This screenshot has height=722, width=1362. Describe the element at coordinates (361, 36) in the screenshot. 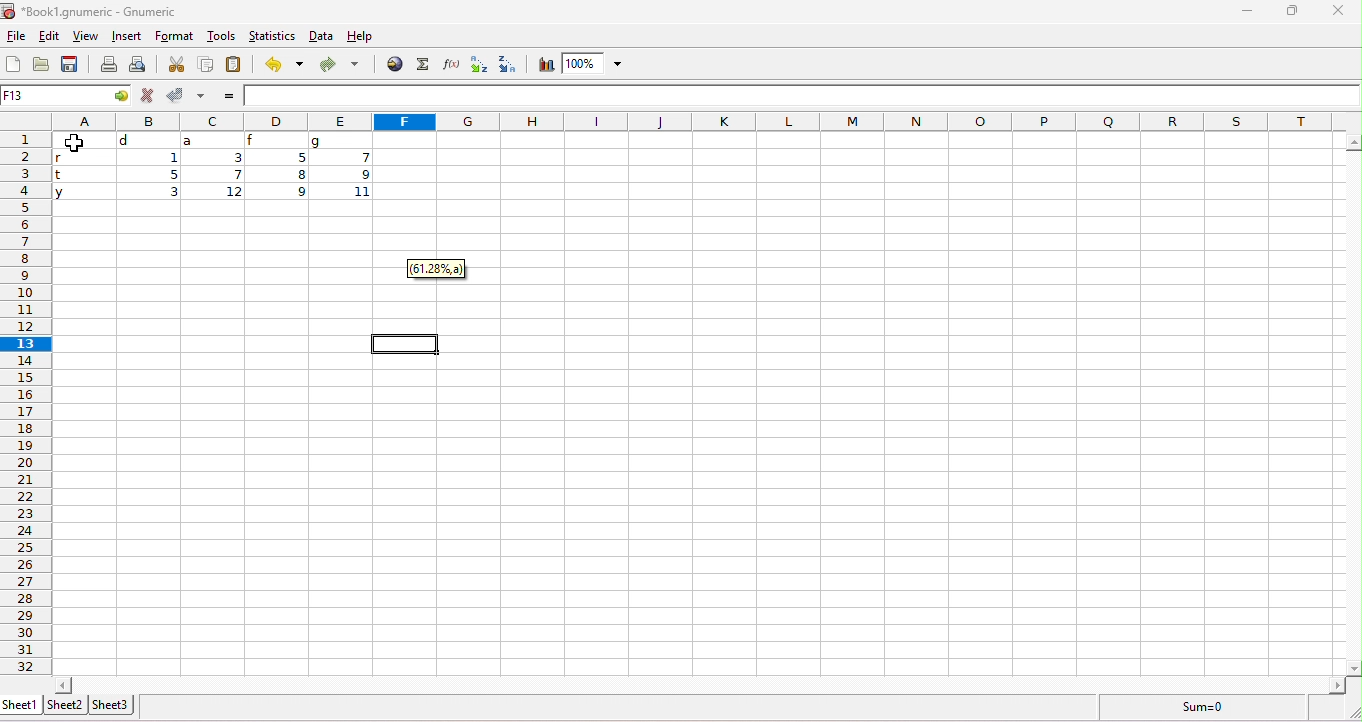

I see `help` at that location.